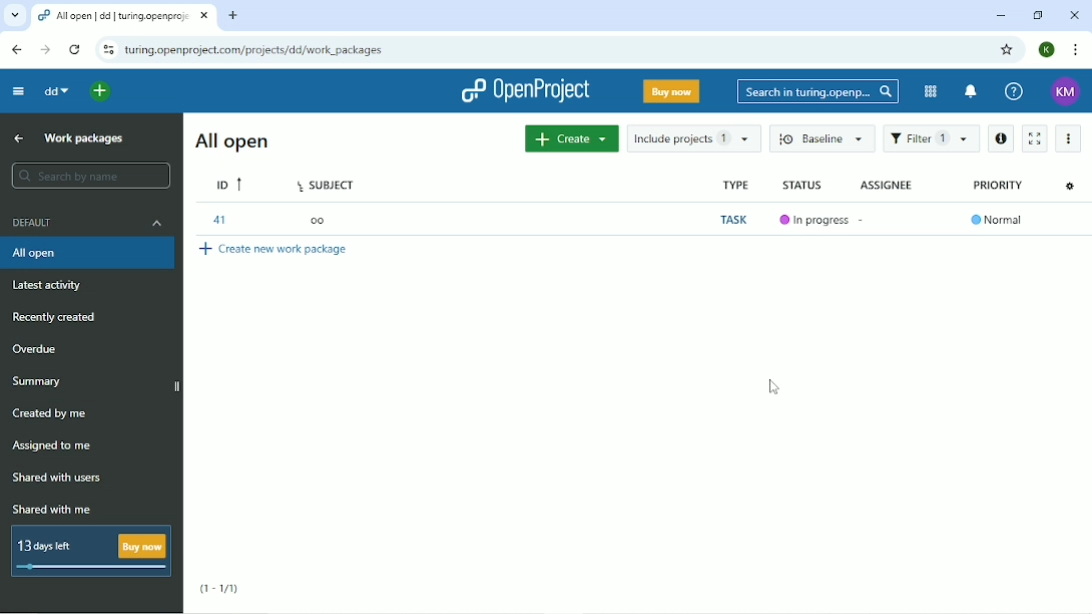 The image size is (1092, 614). I want to click on Normal, so click(998, 220).